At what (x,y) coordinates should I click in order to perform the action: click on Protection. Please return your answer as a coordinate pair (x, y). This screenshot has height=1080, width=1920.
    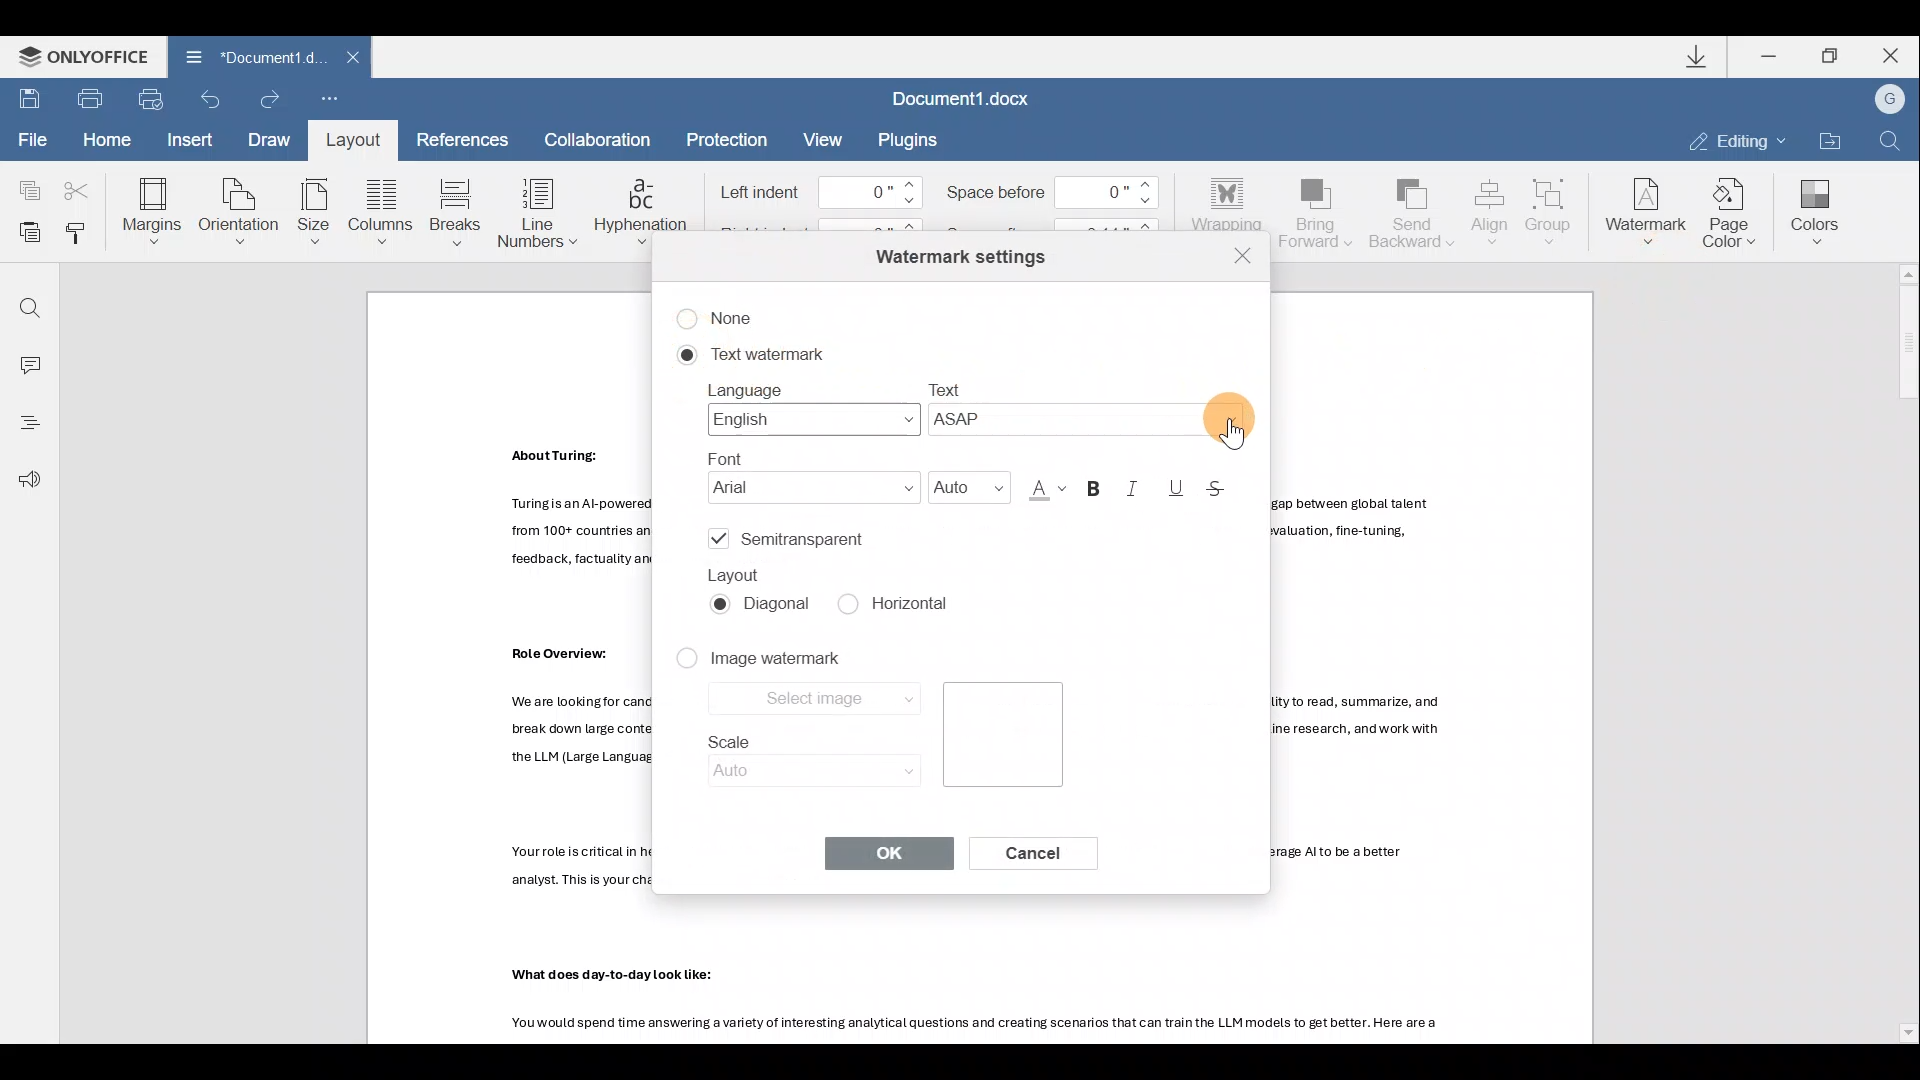
    Looking at the image, I should click on (730, 137).